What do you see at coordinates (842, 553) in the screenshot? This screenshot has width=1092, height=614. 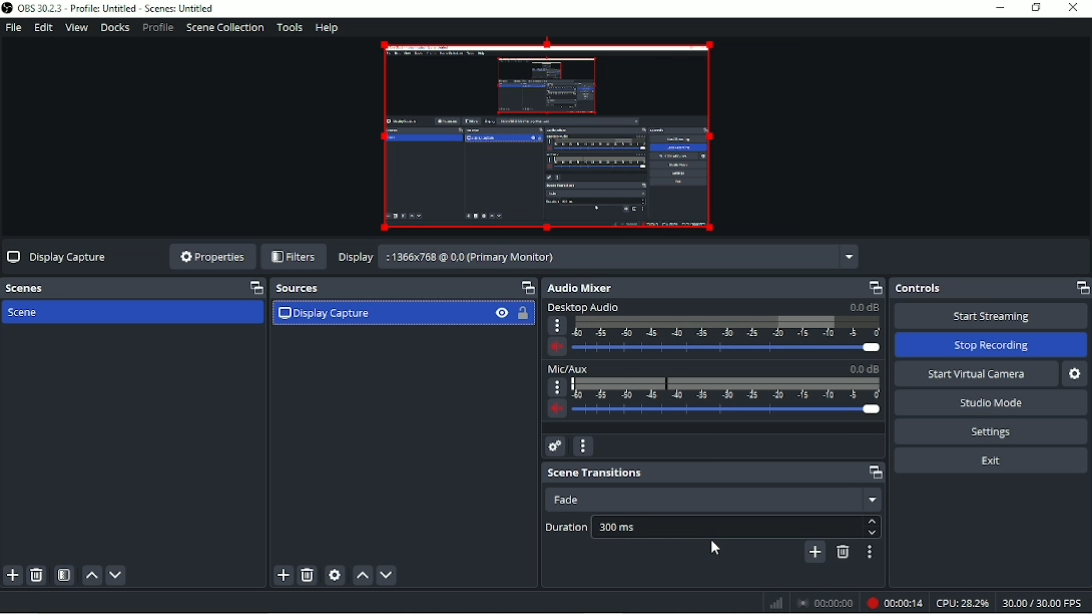 I see `Remove configurable transition` at bounding box center [842, 553].